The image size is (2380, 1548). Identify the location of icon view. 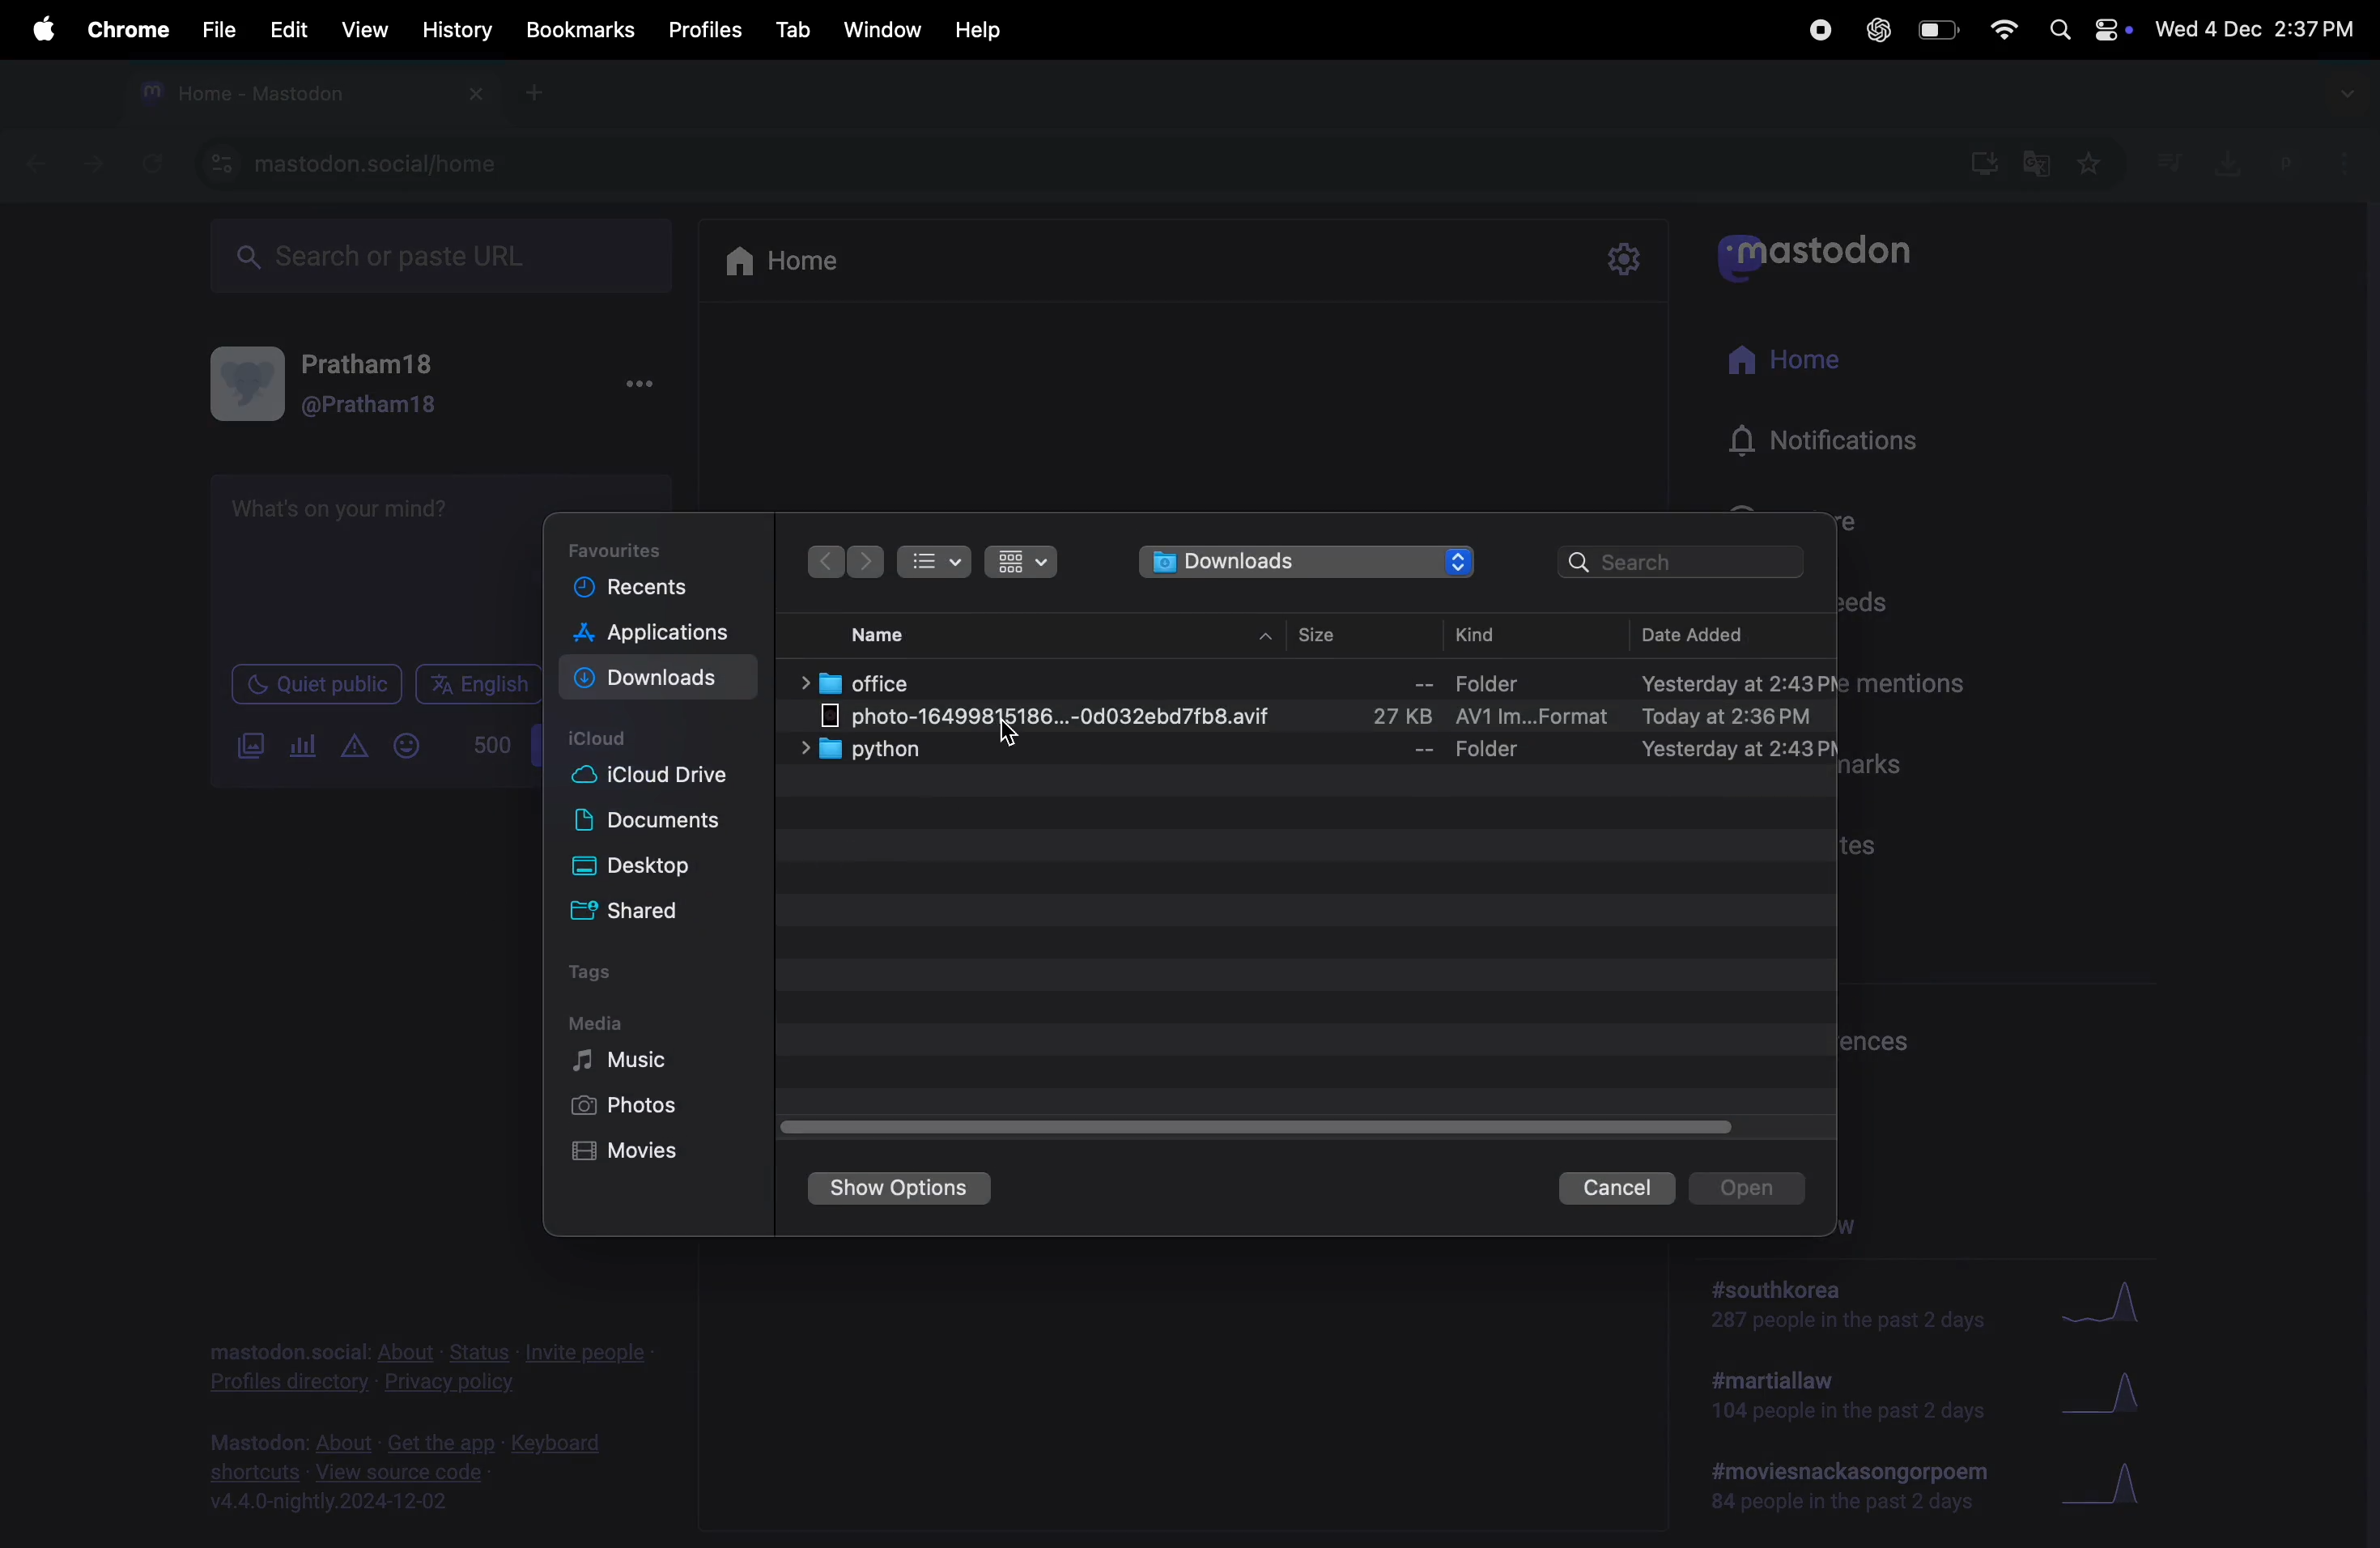
(1024, 562).